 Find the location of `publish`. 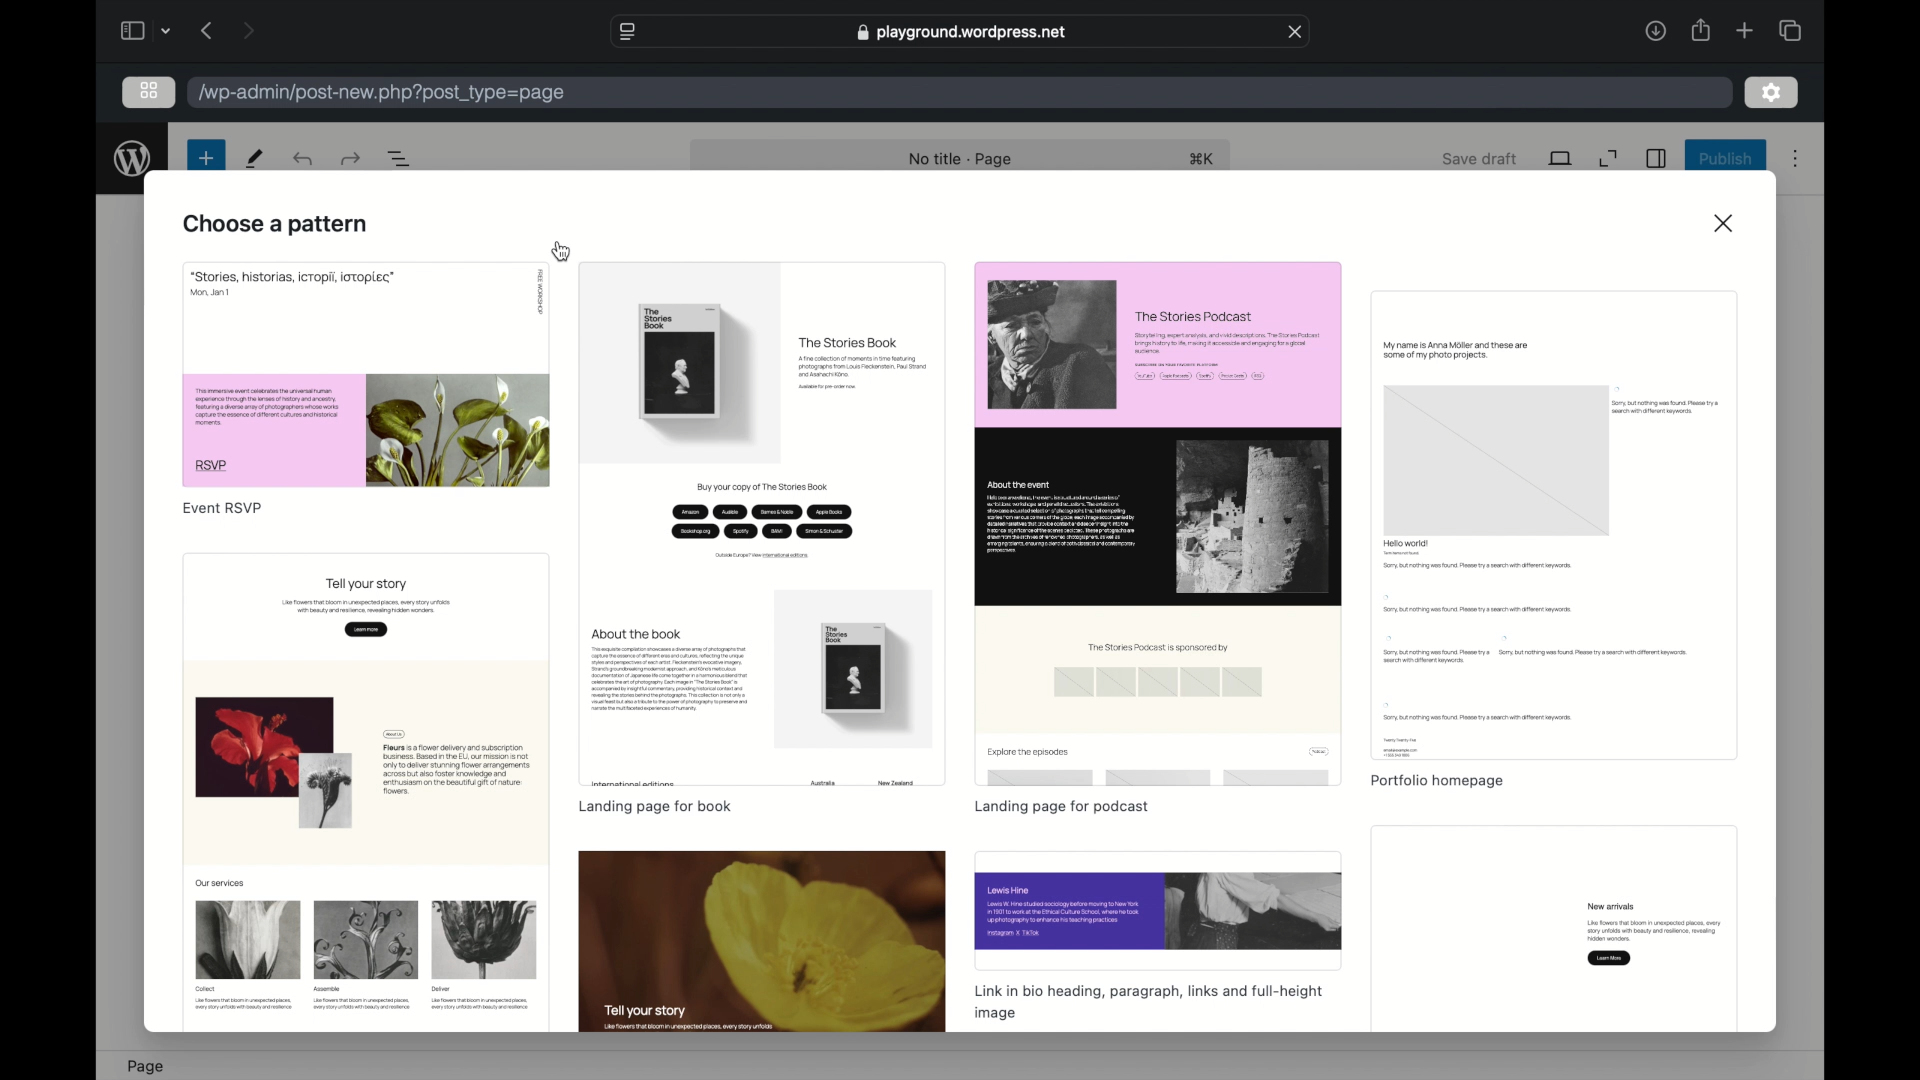

publish is located at coordinates (1726, 158).